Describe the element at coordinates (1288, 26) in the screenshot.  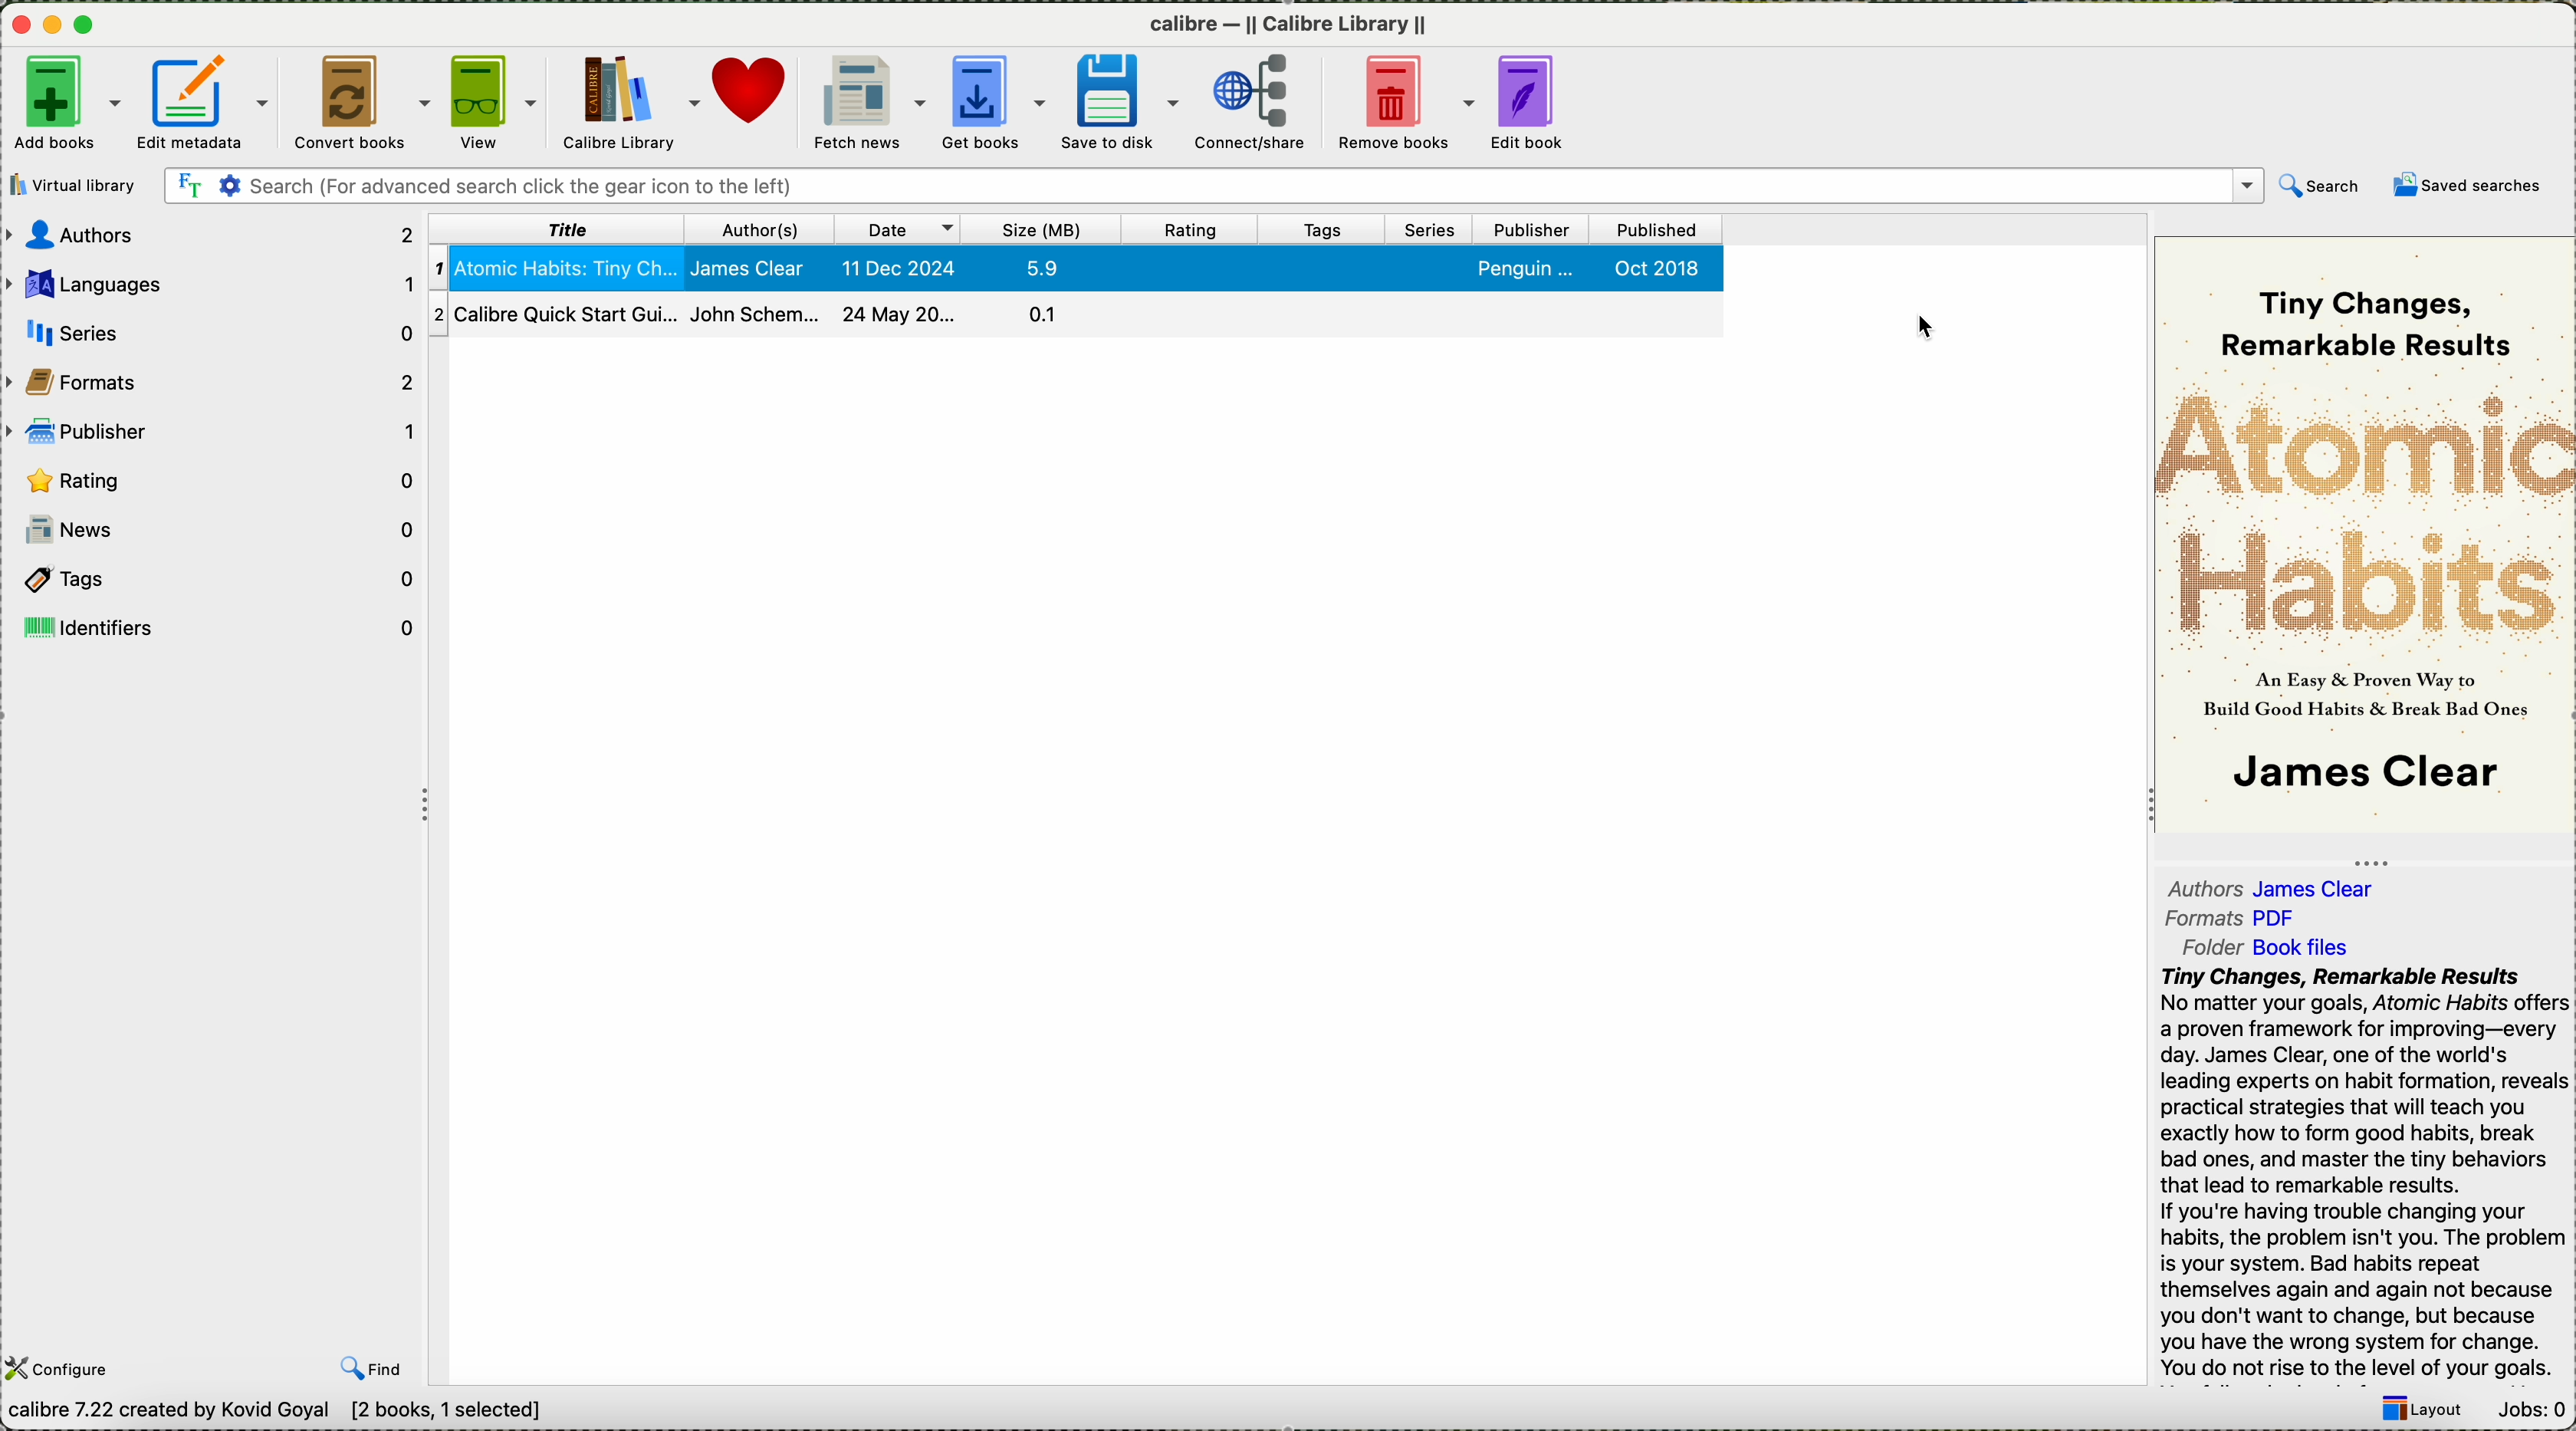
I see `Calibre` at that location.